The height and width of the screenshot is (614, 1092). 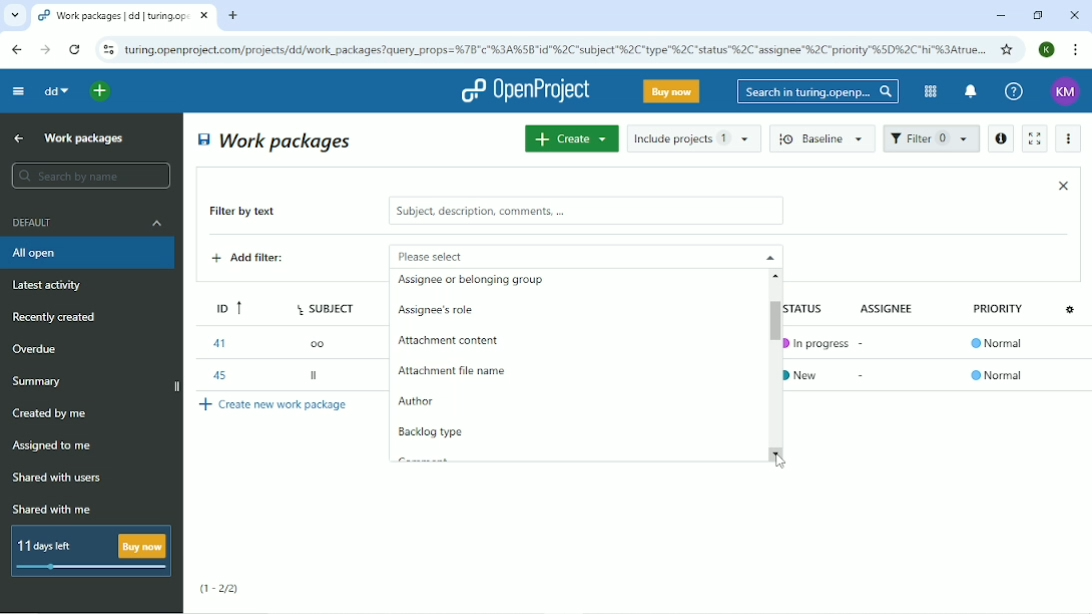 What do you see at coordinates (175, 388) in the screenshot?
I see `close side bar` at bounding box center [175, 388].